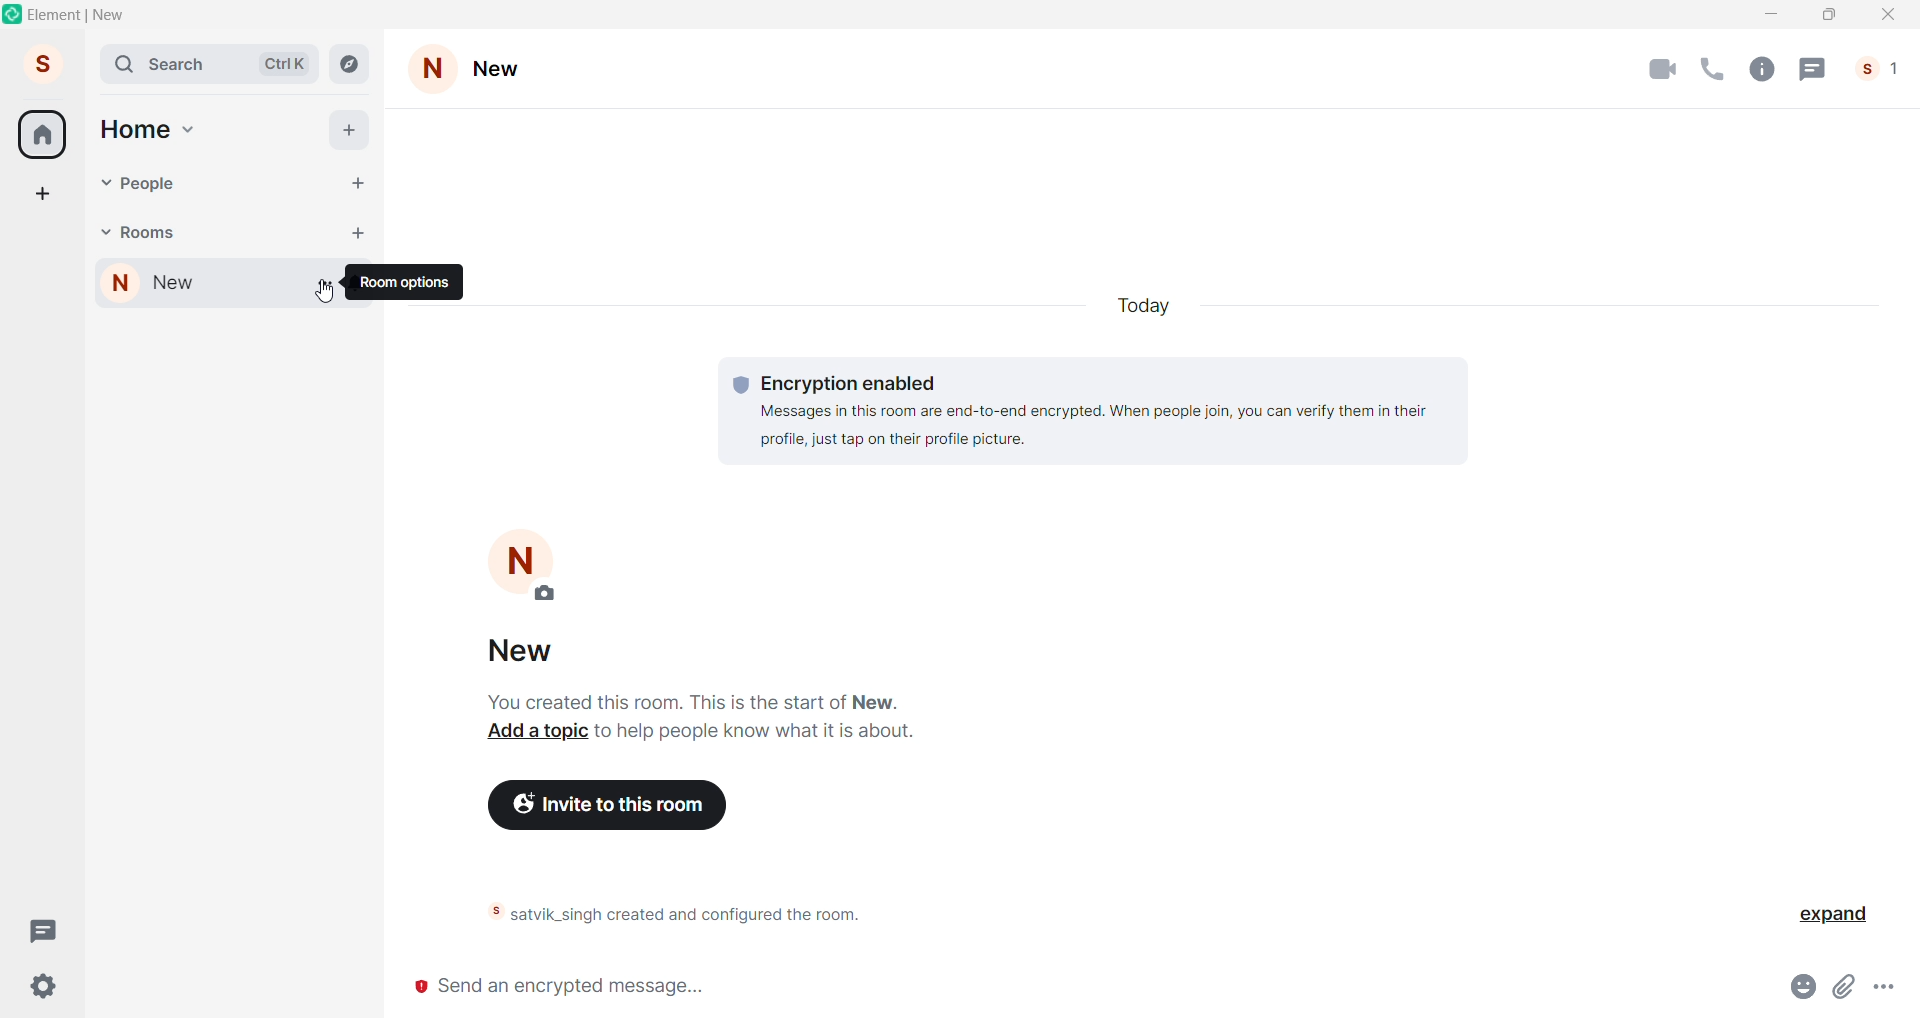 The image size is (1920, 1018). What do you see at coordinates (103, 183) in the screenshot?
I see `Drop Down` at bounding box center [103, 183].